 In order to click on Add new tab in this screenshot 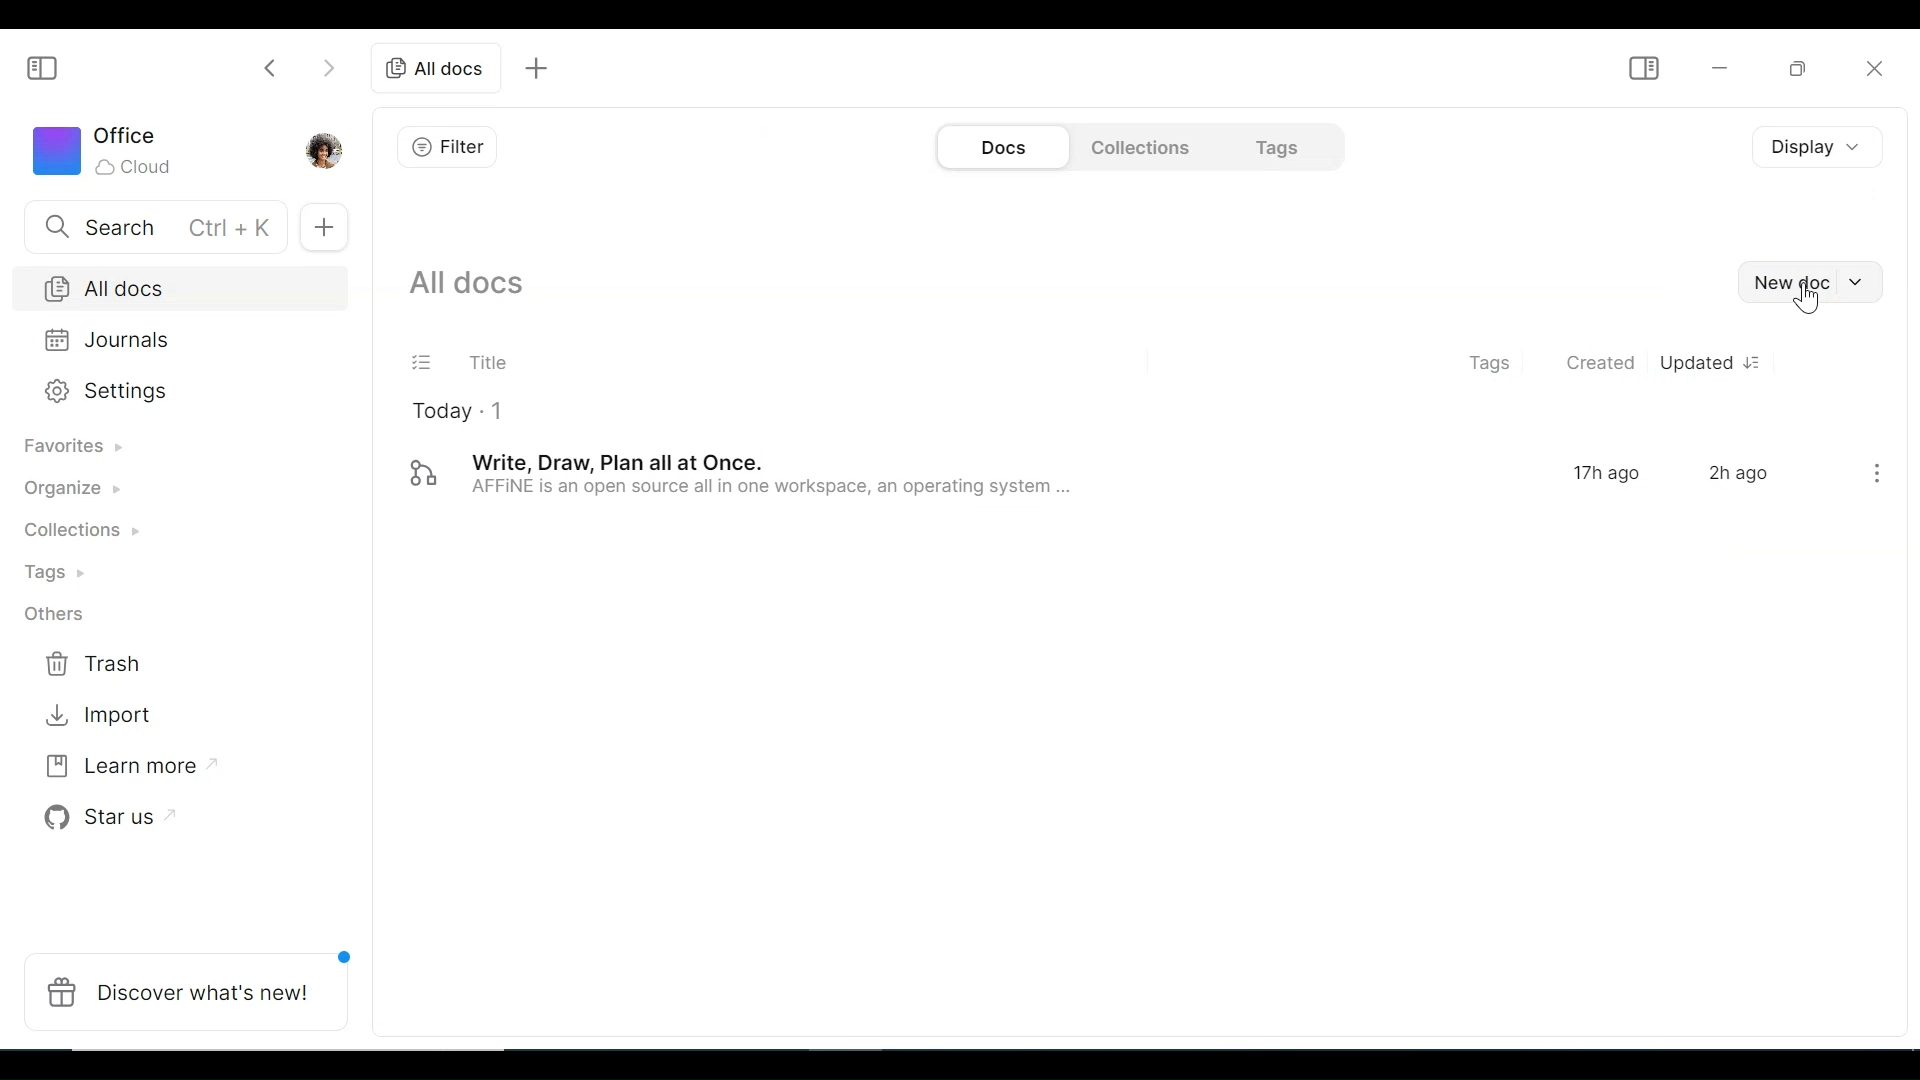, I will do `click(536, 69)`.